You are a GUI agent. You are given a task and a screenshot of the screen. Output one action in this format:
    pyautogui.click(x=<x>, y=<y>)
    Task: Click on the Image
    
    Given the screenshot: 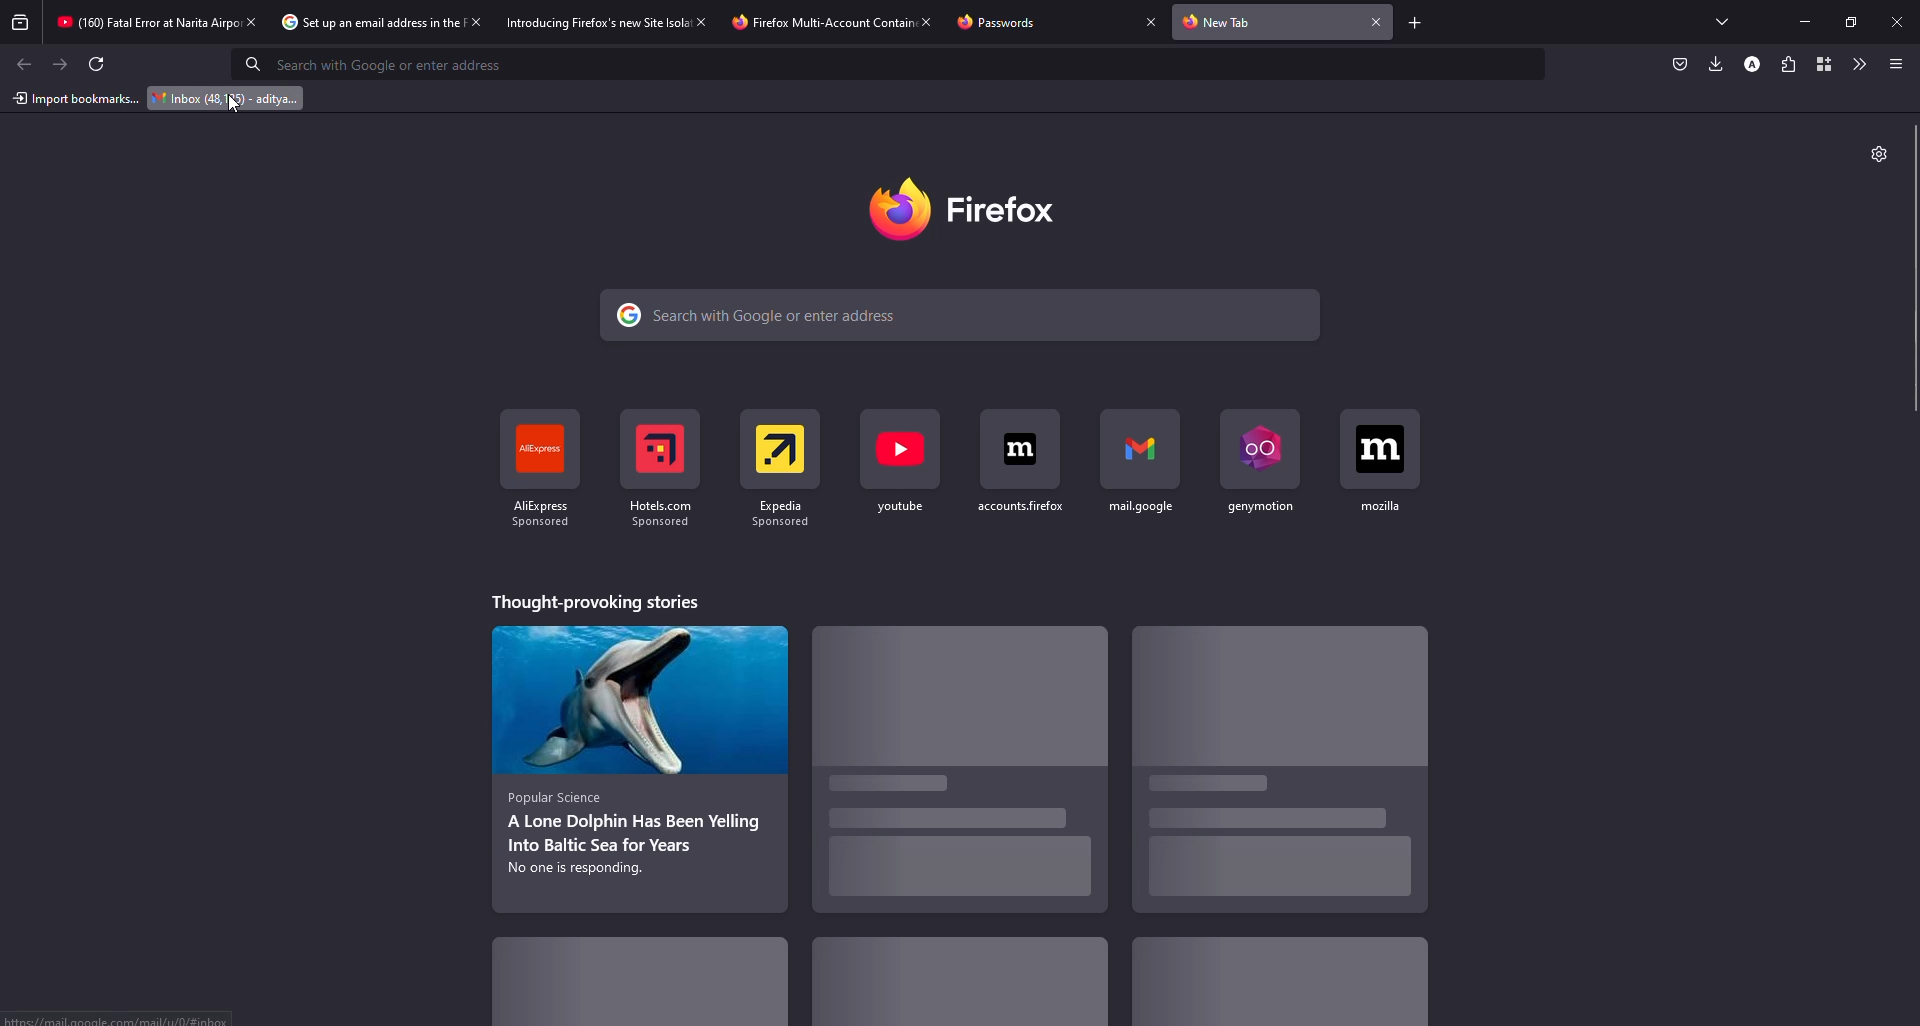 What is the action you would take?
    pyautogui.click(x=1267, y=695)
    